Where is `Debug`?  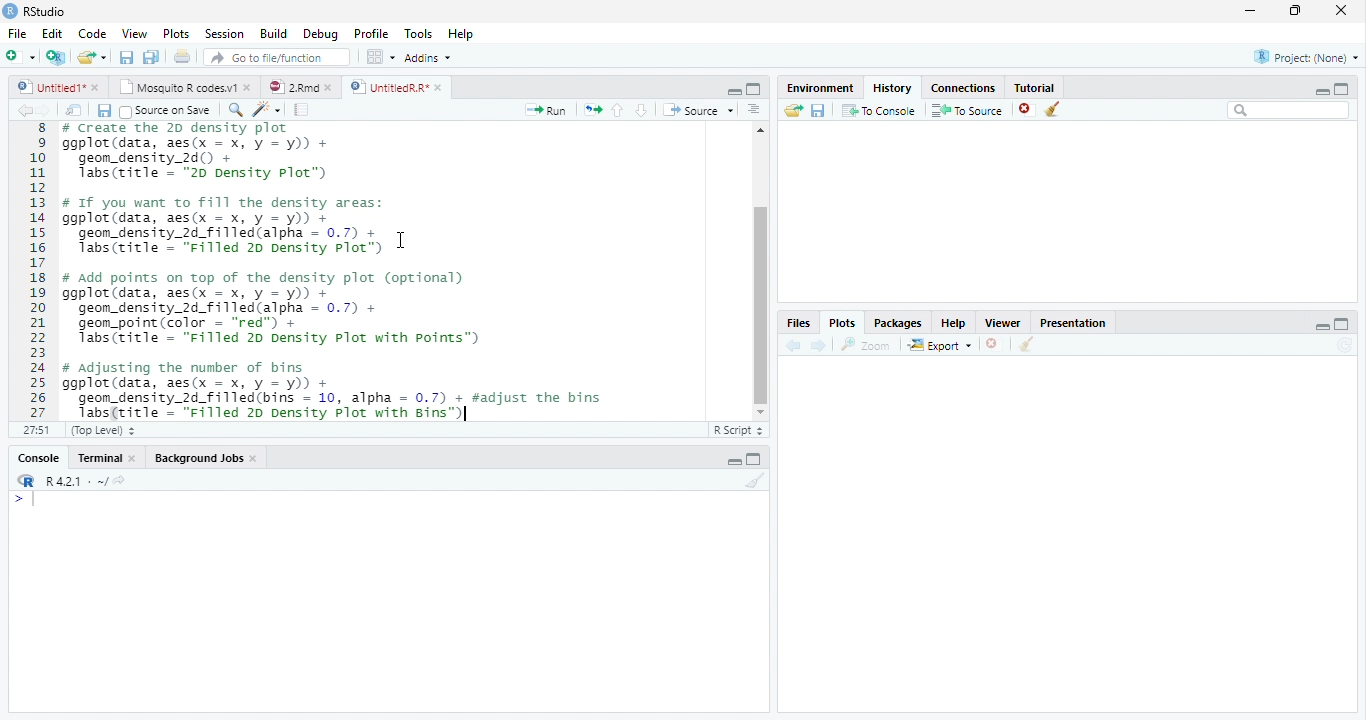
Debug is located at coordinates (321, 35).